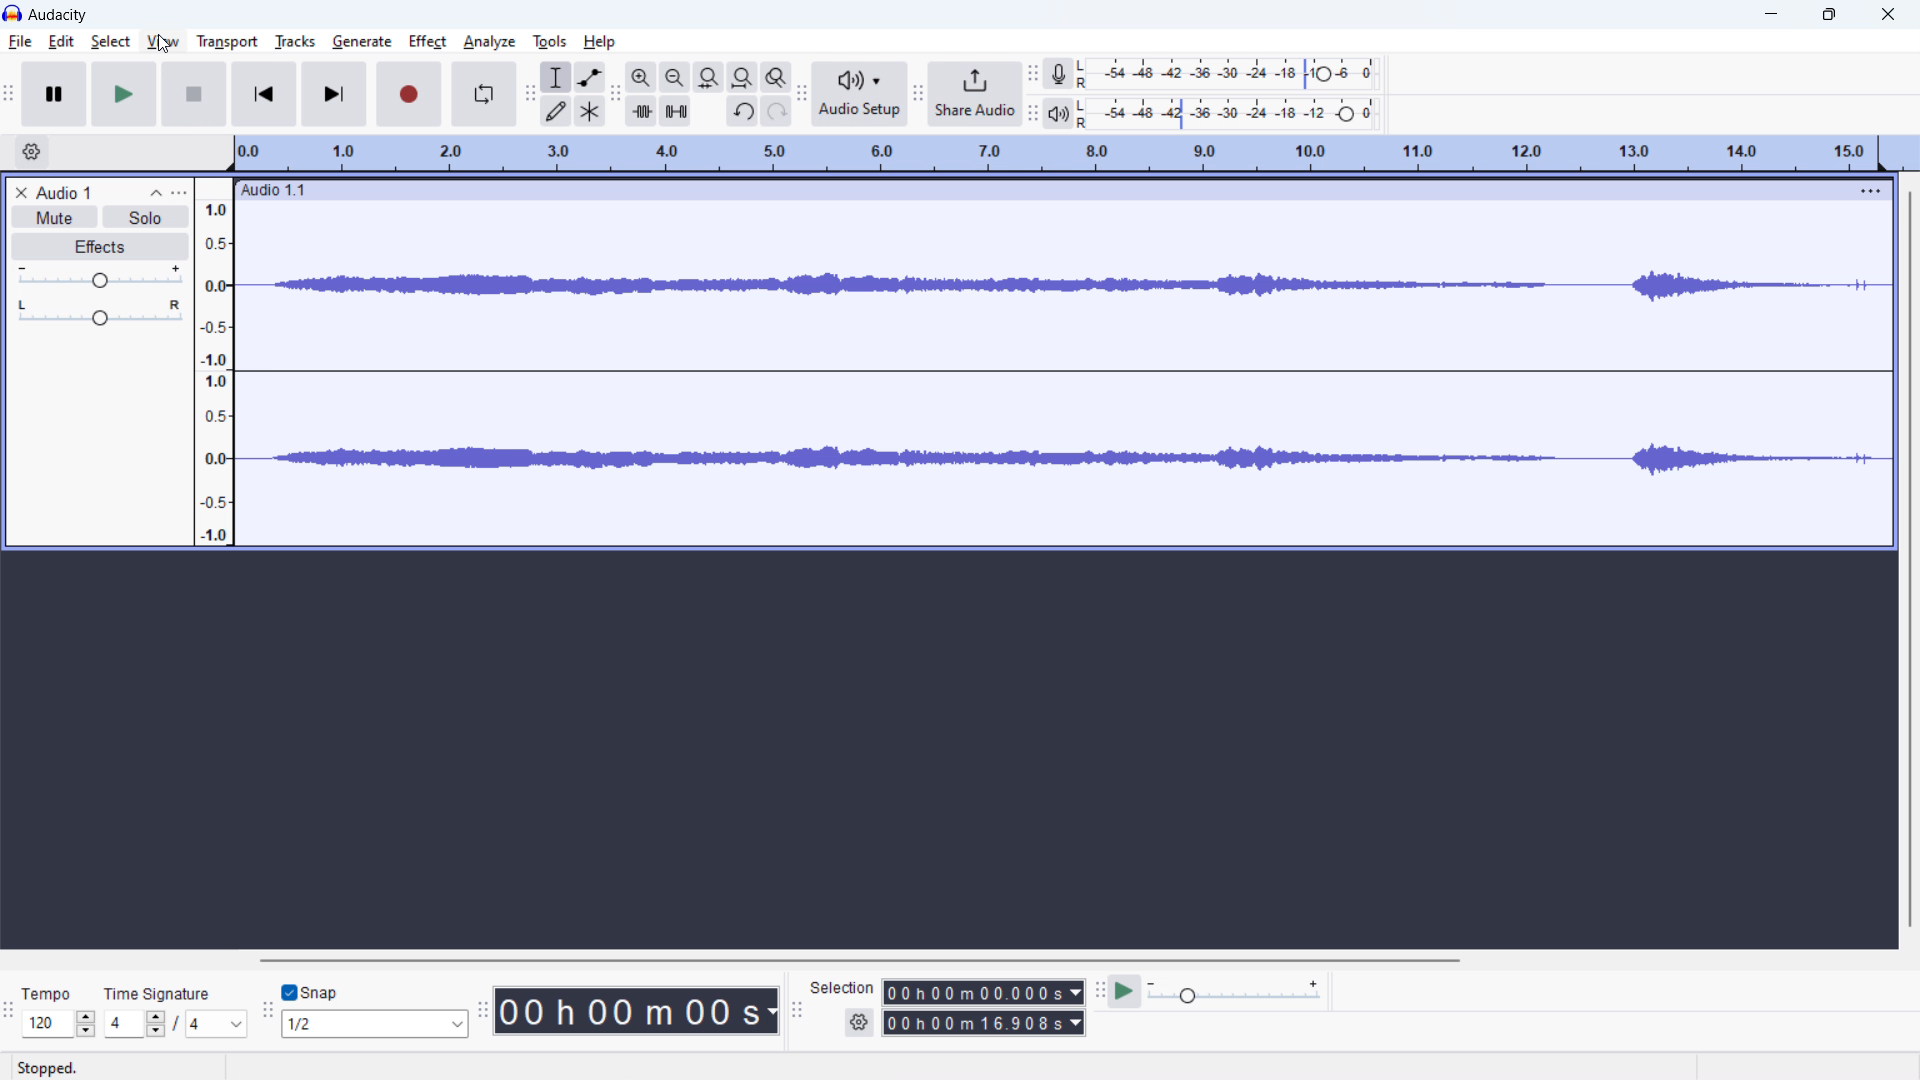  What do you see at coordinates (641, 77) in the screenshot?
I see `zoom in` at bounding box center [641, 77].